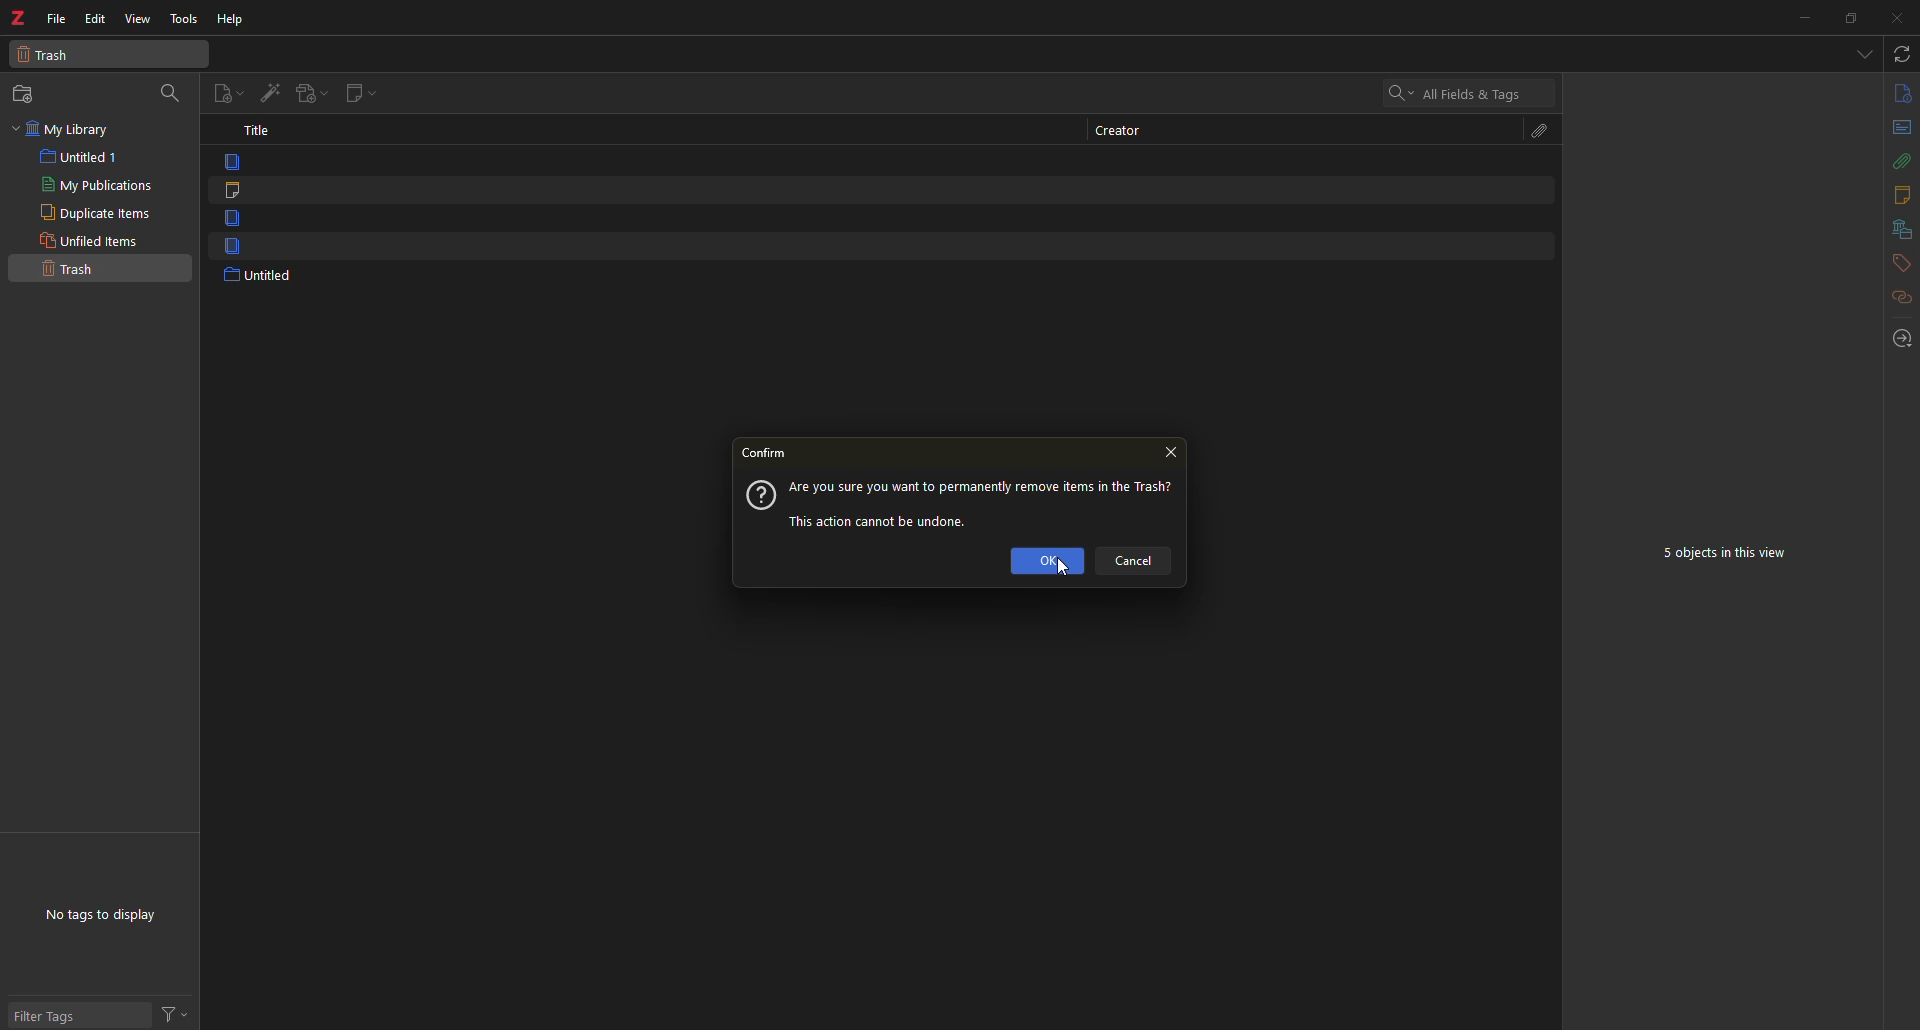  I want to click on trash, so click(74, 269).